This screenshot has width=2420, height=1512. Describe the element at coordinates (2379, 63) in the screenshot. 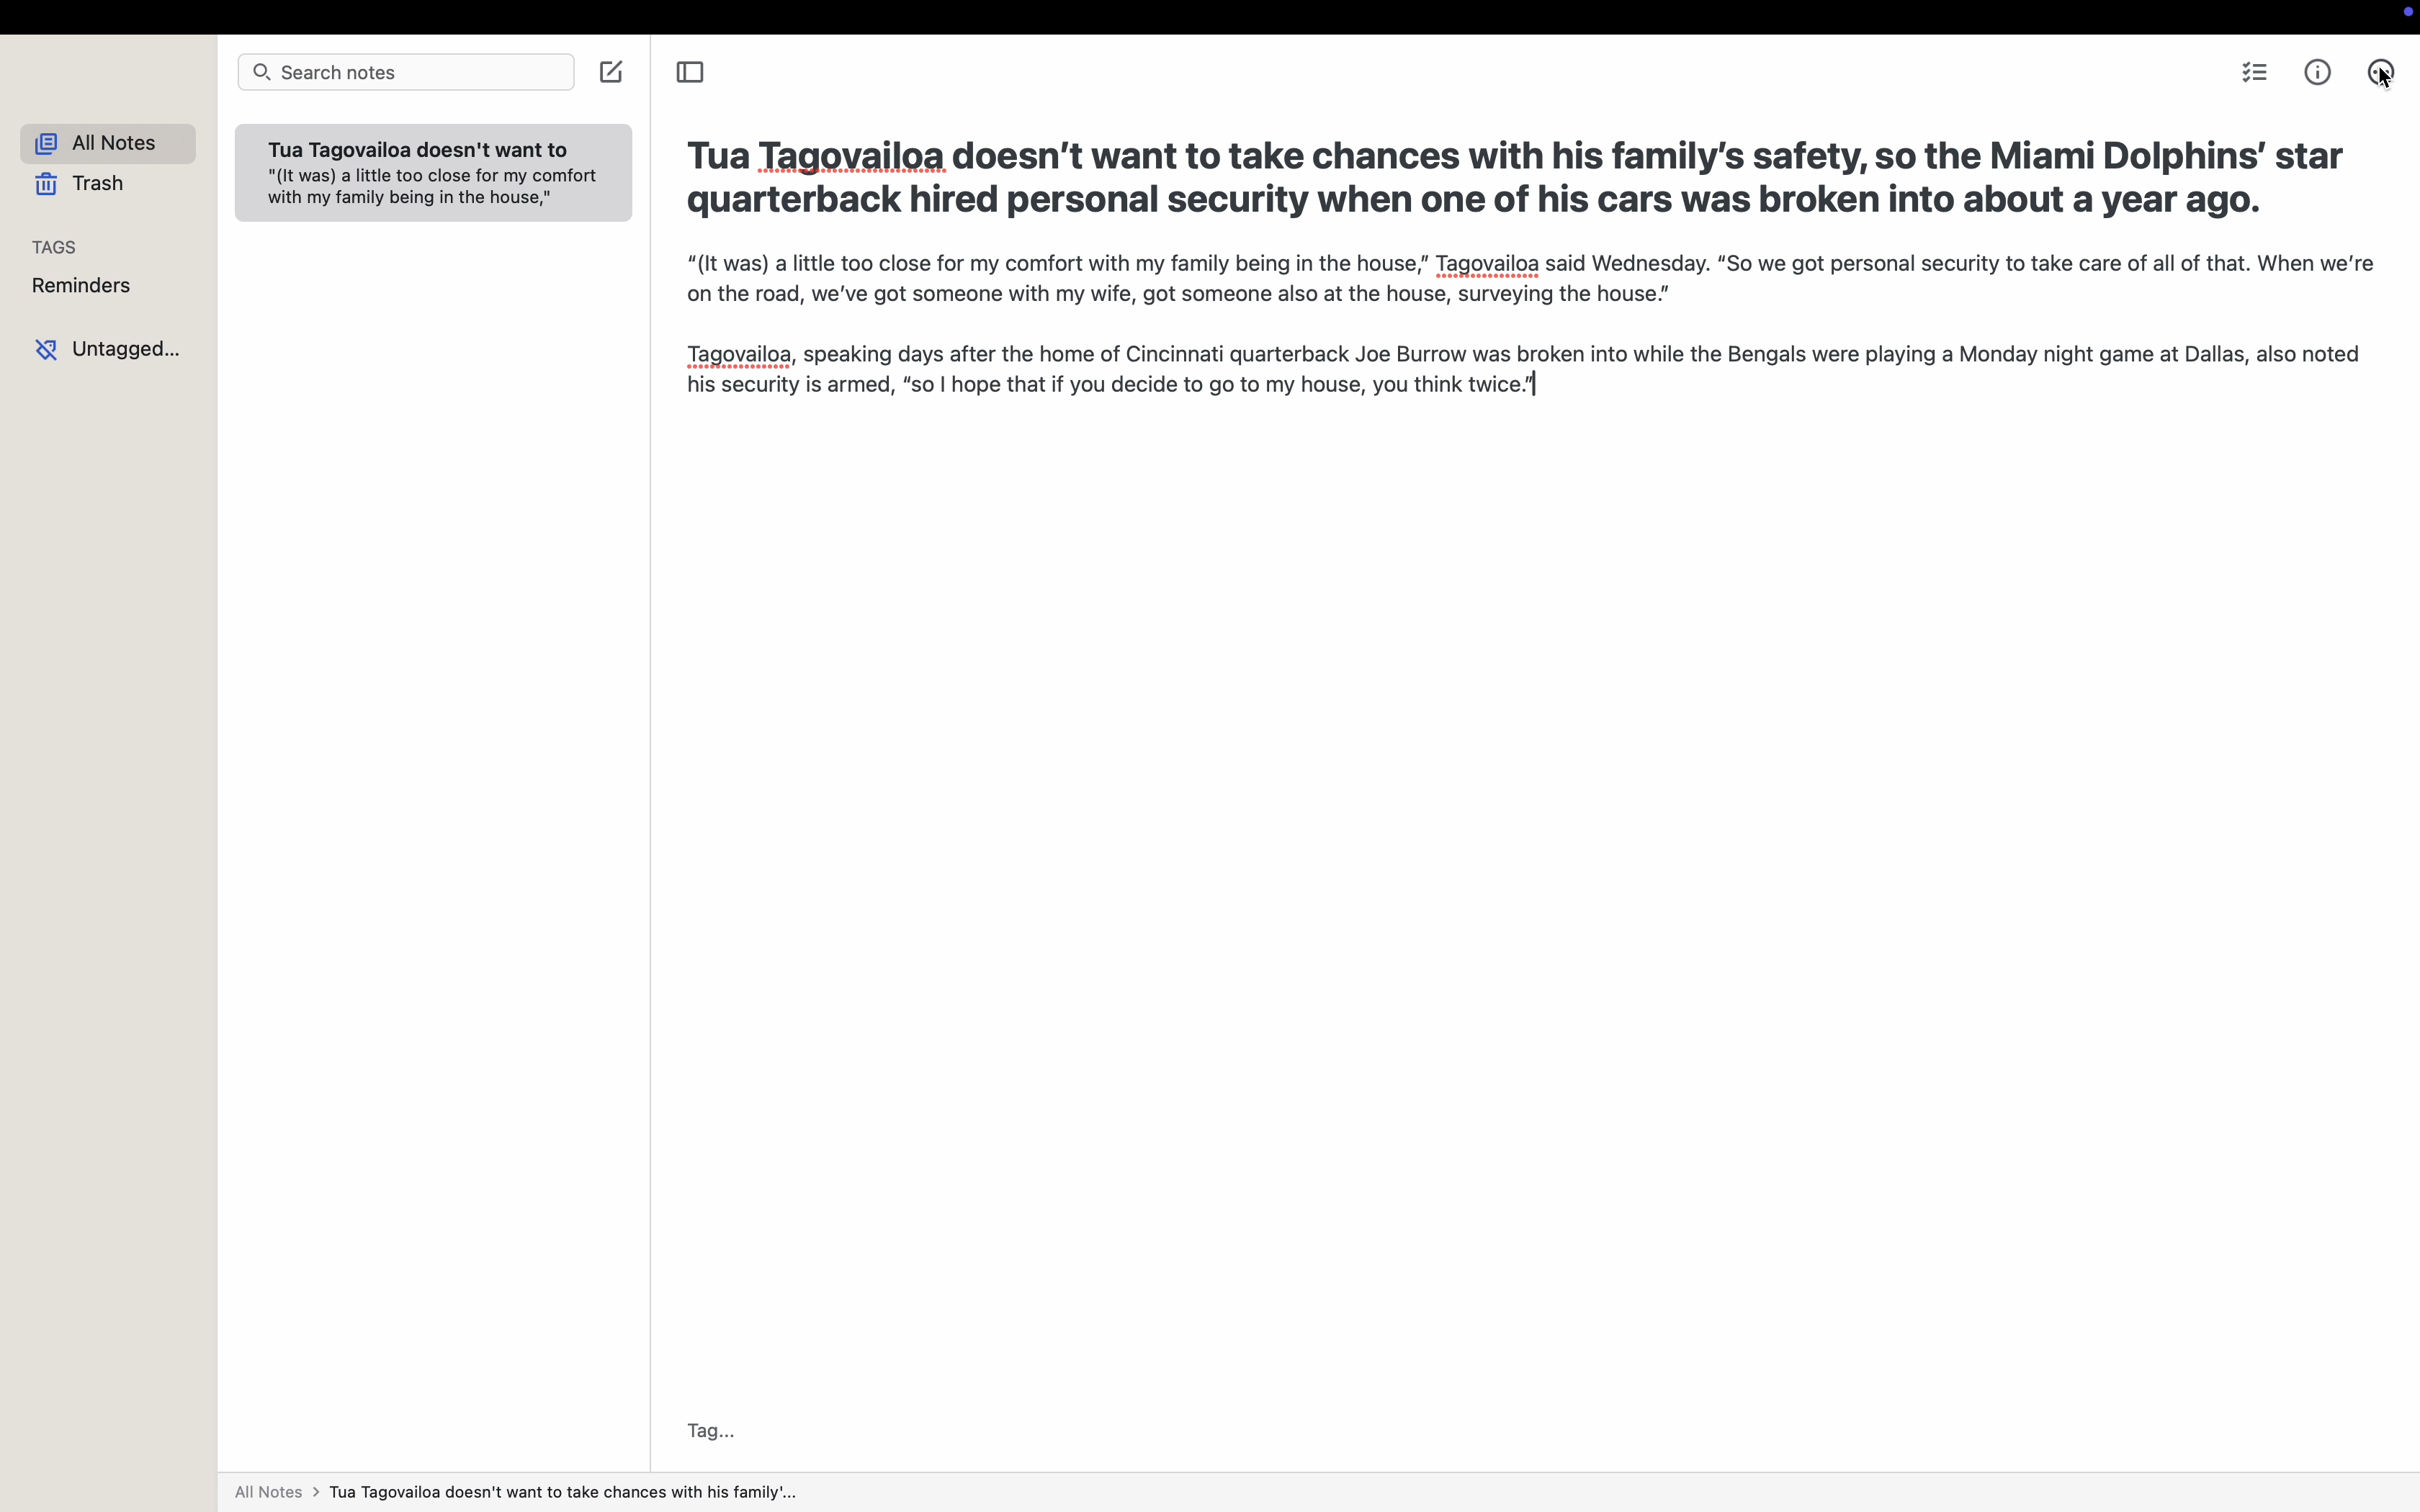

I see `click on more options` at that location.